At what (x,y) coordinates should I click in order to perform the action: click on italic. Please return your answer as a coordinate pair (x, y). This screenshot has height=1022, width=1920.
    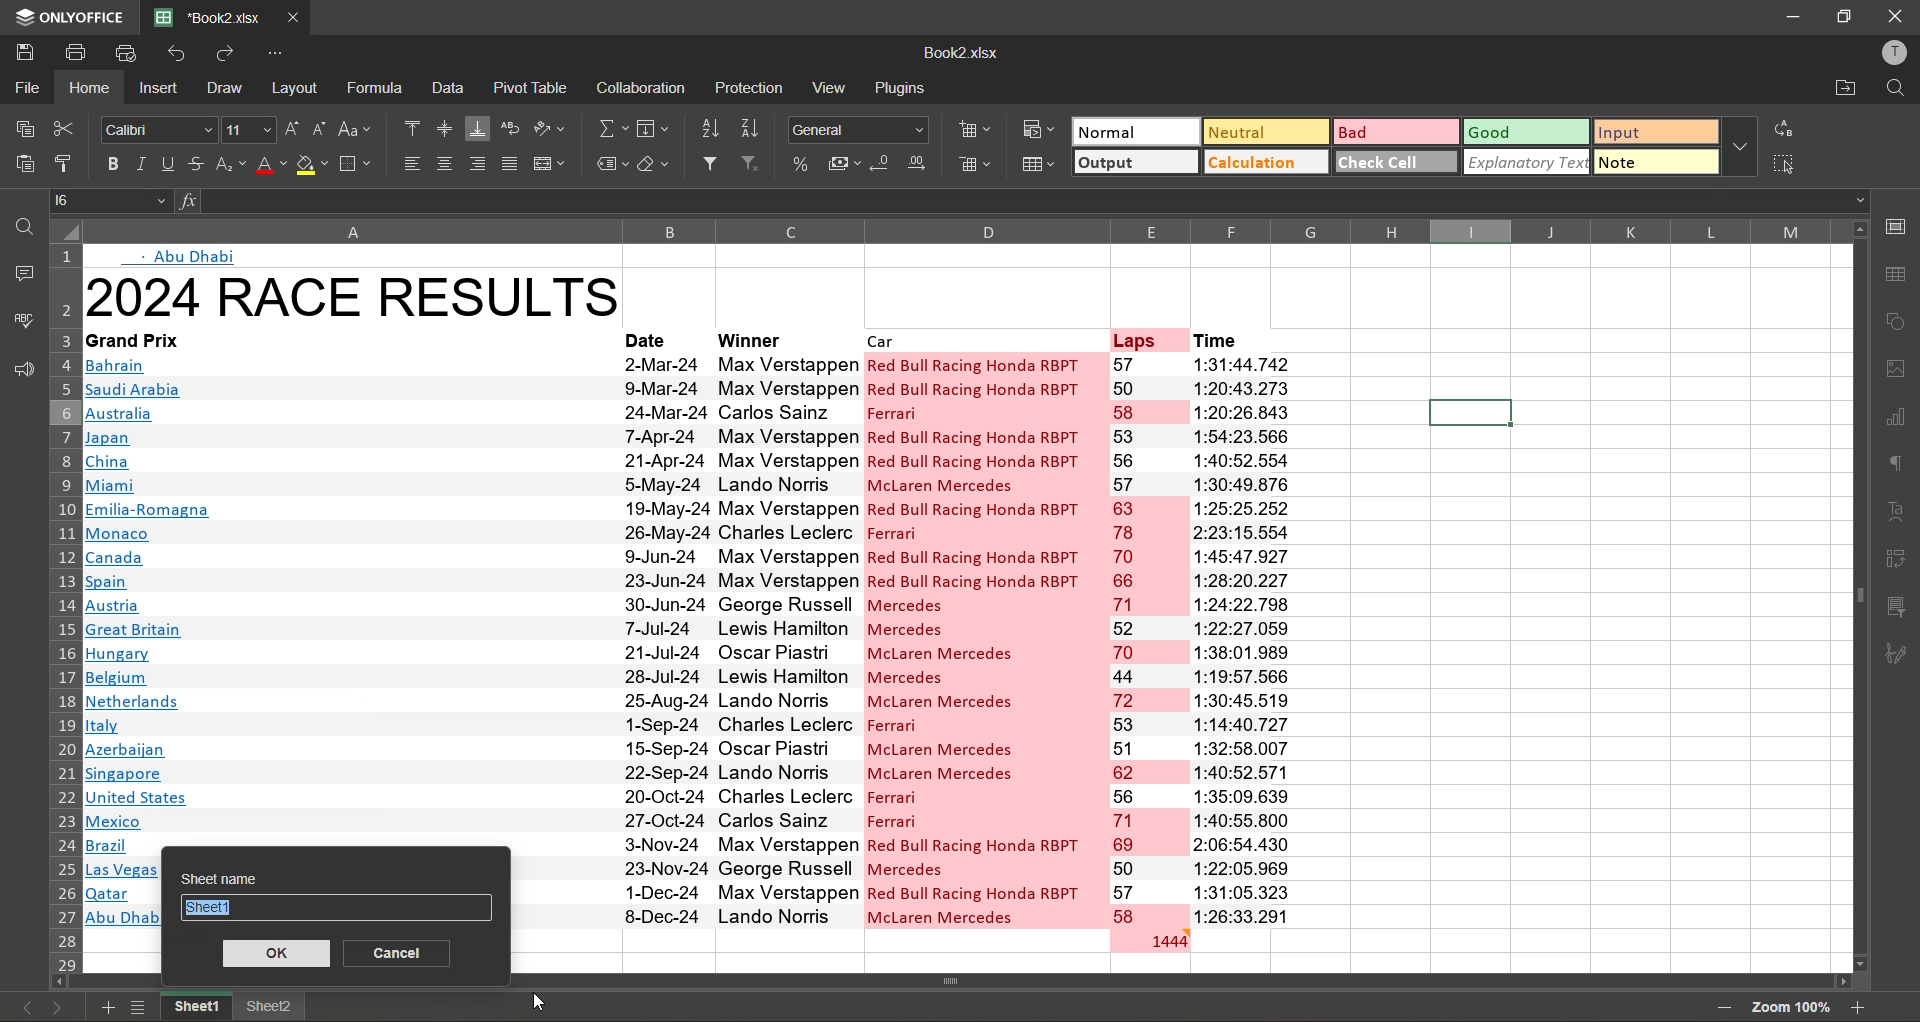
    Looking at the image, I should click on (141, 163).